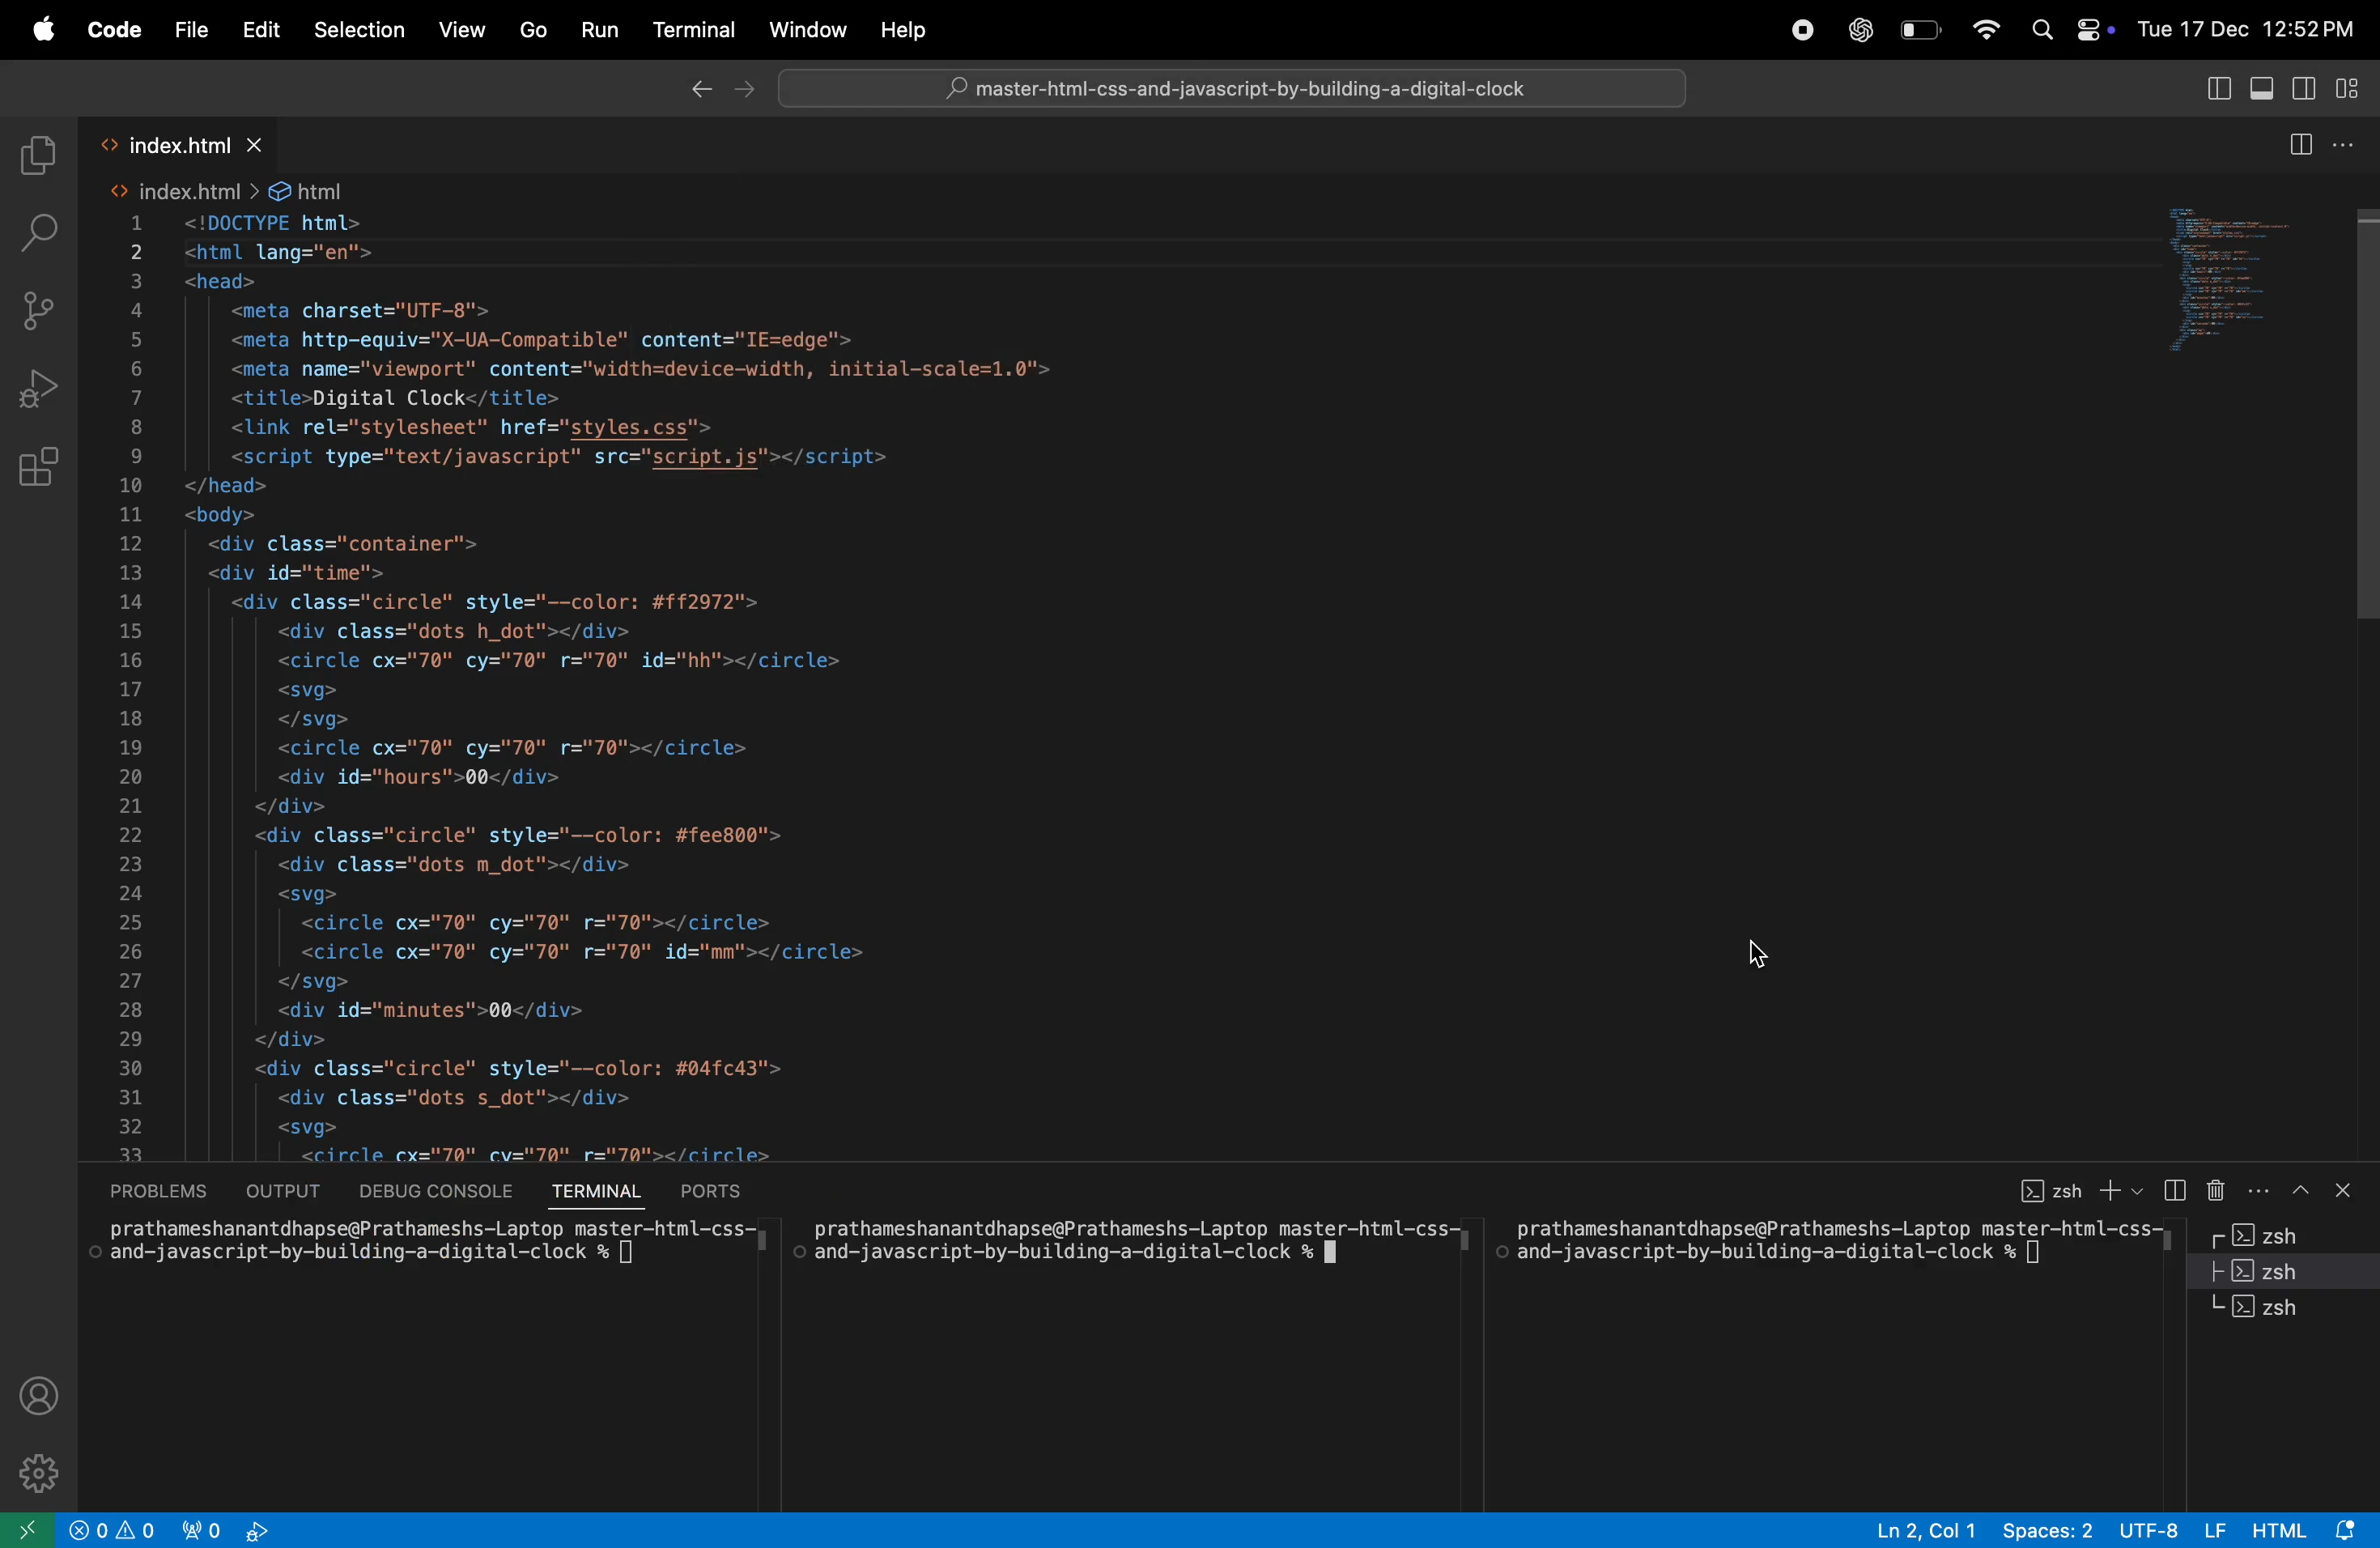 The height and width of the screenshot is (1548, 2380). I want to click on code, so click(109, 30).